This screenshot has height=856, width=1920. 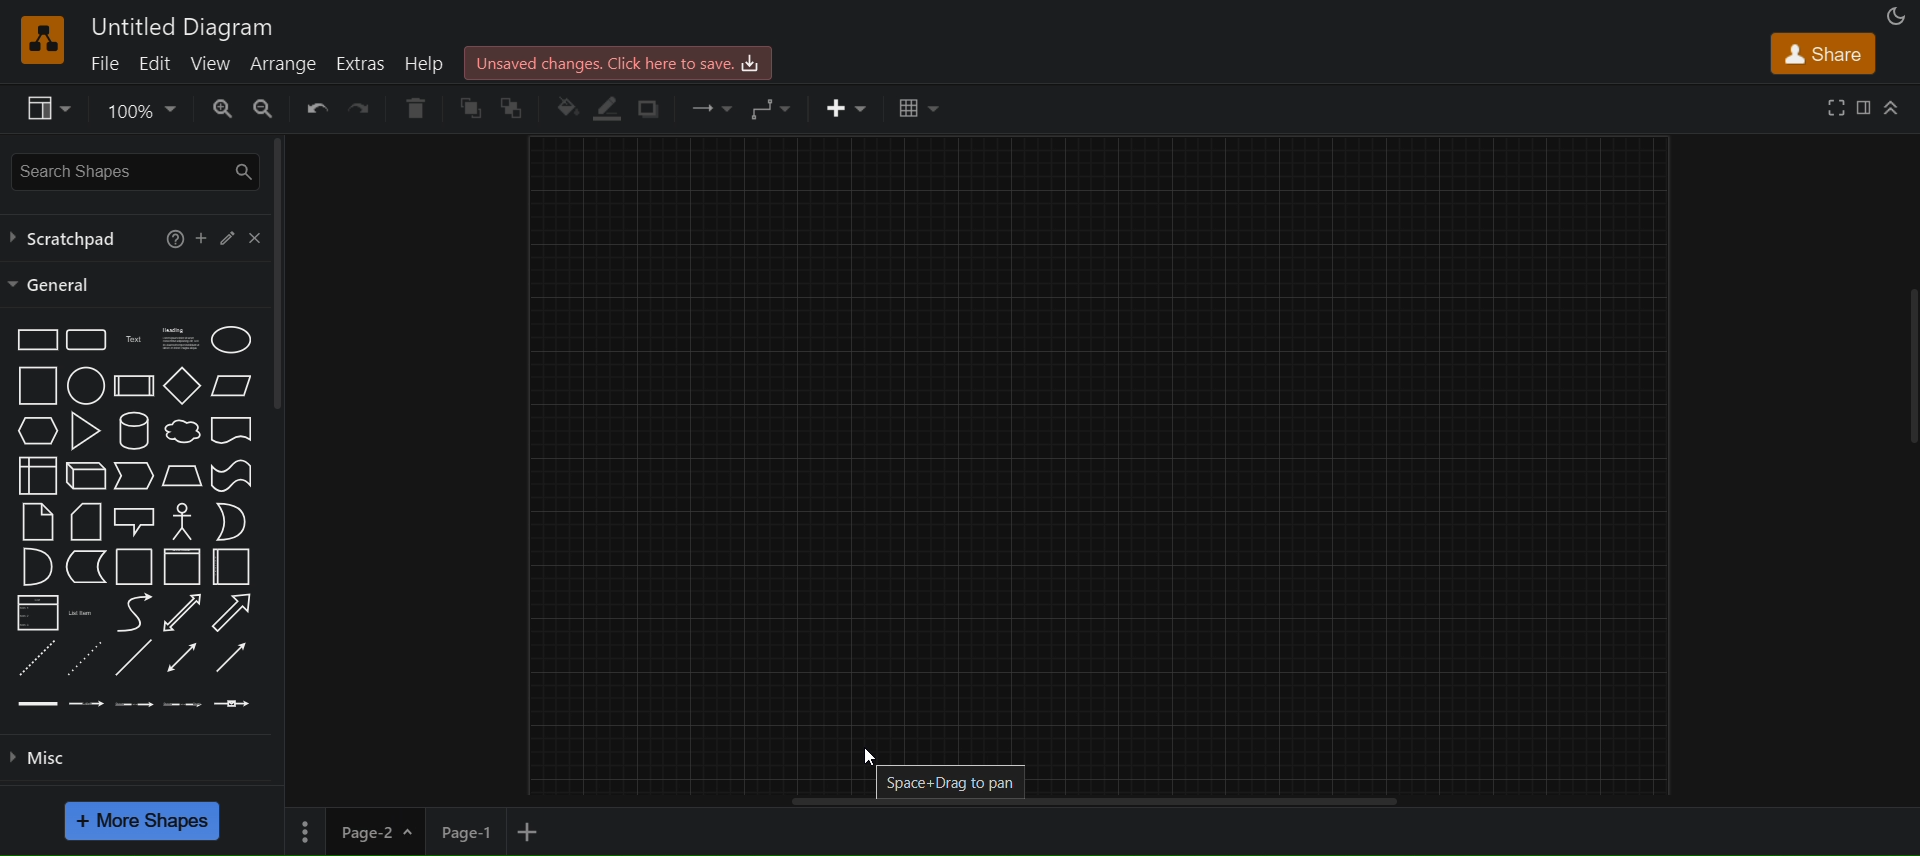 I want to click on shadow, so click(x=651, y=109).